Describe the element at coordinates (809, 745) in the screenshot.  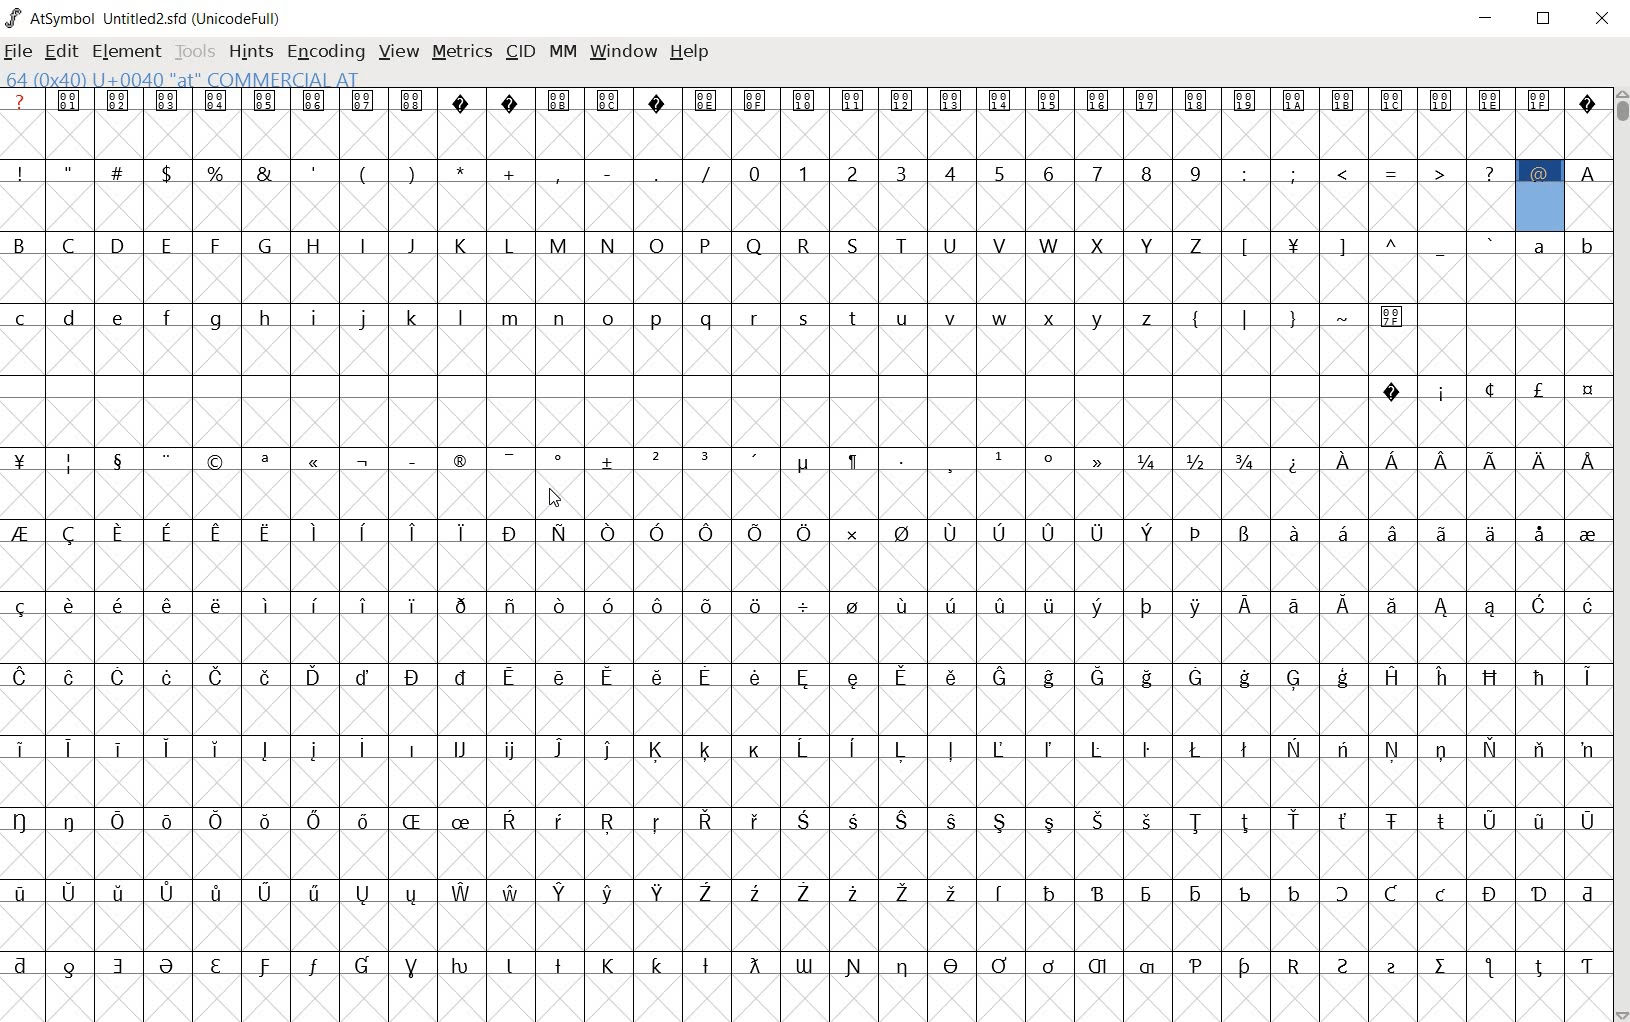
I see `special letters` at that location.